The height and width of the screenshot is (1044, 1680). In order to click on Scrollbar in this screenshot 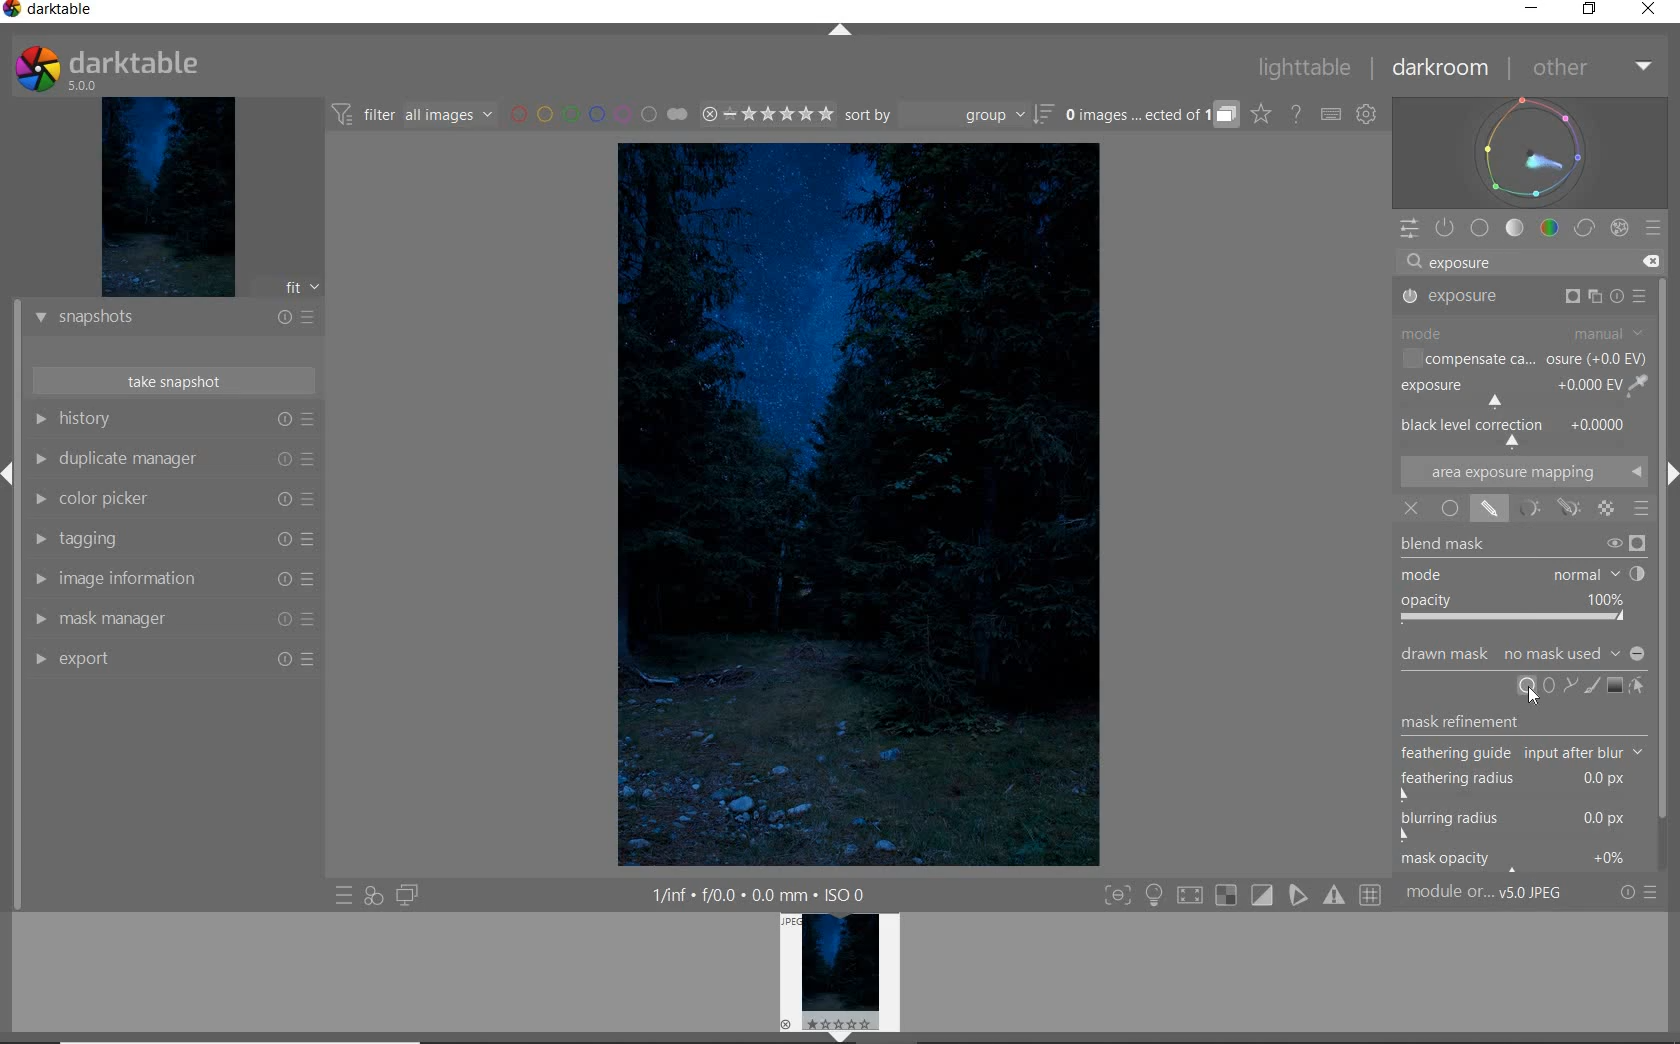, I will do `click(1670, 679)`.